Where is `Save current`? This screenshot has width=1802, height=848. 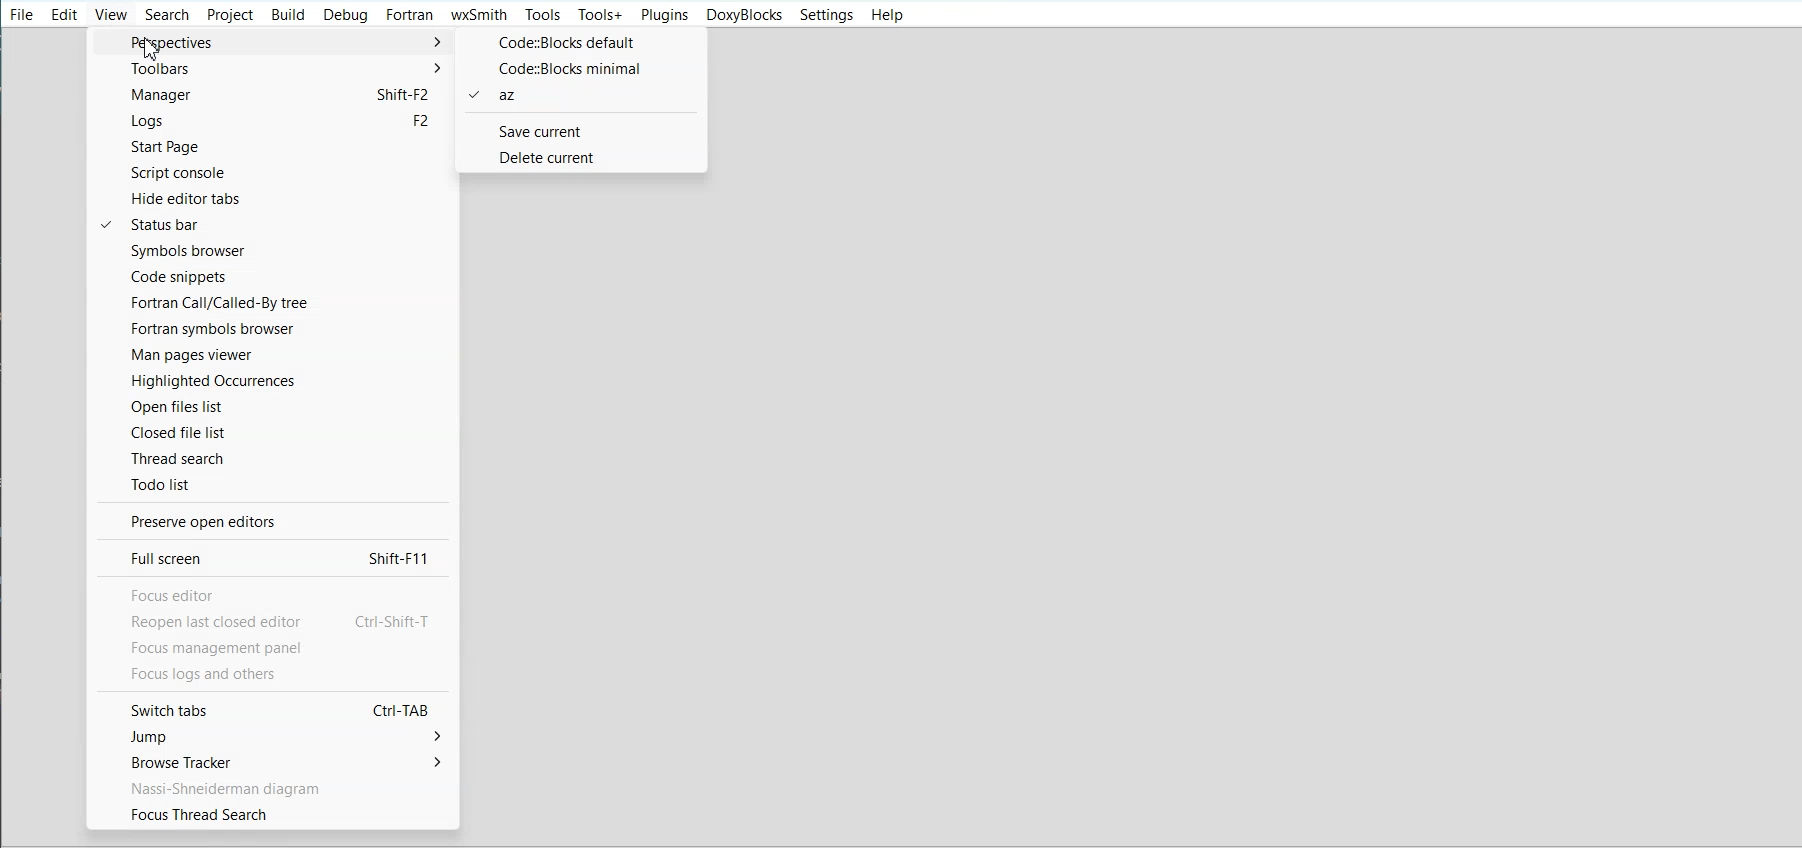 Save current is located at coordinates (575, 130).